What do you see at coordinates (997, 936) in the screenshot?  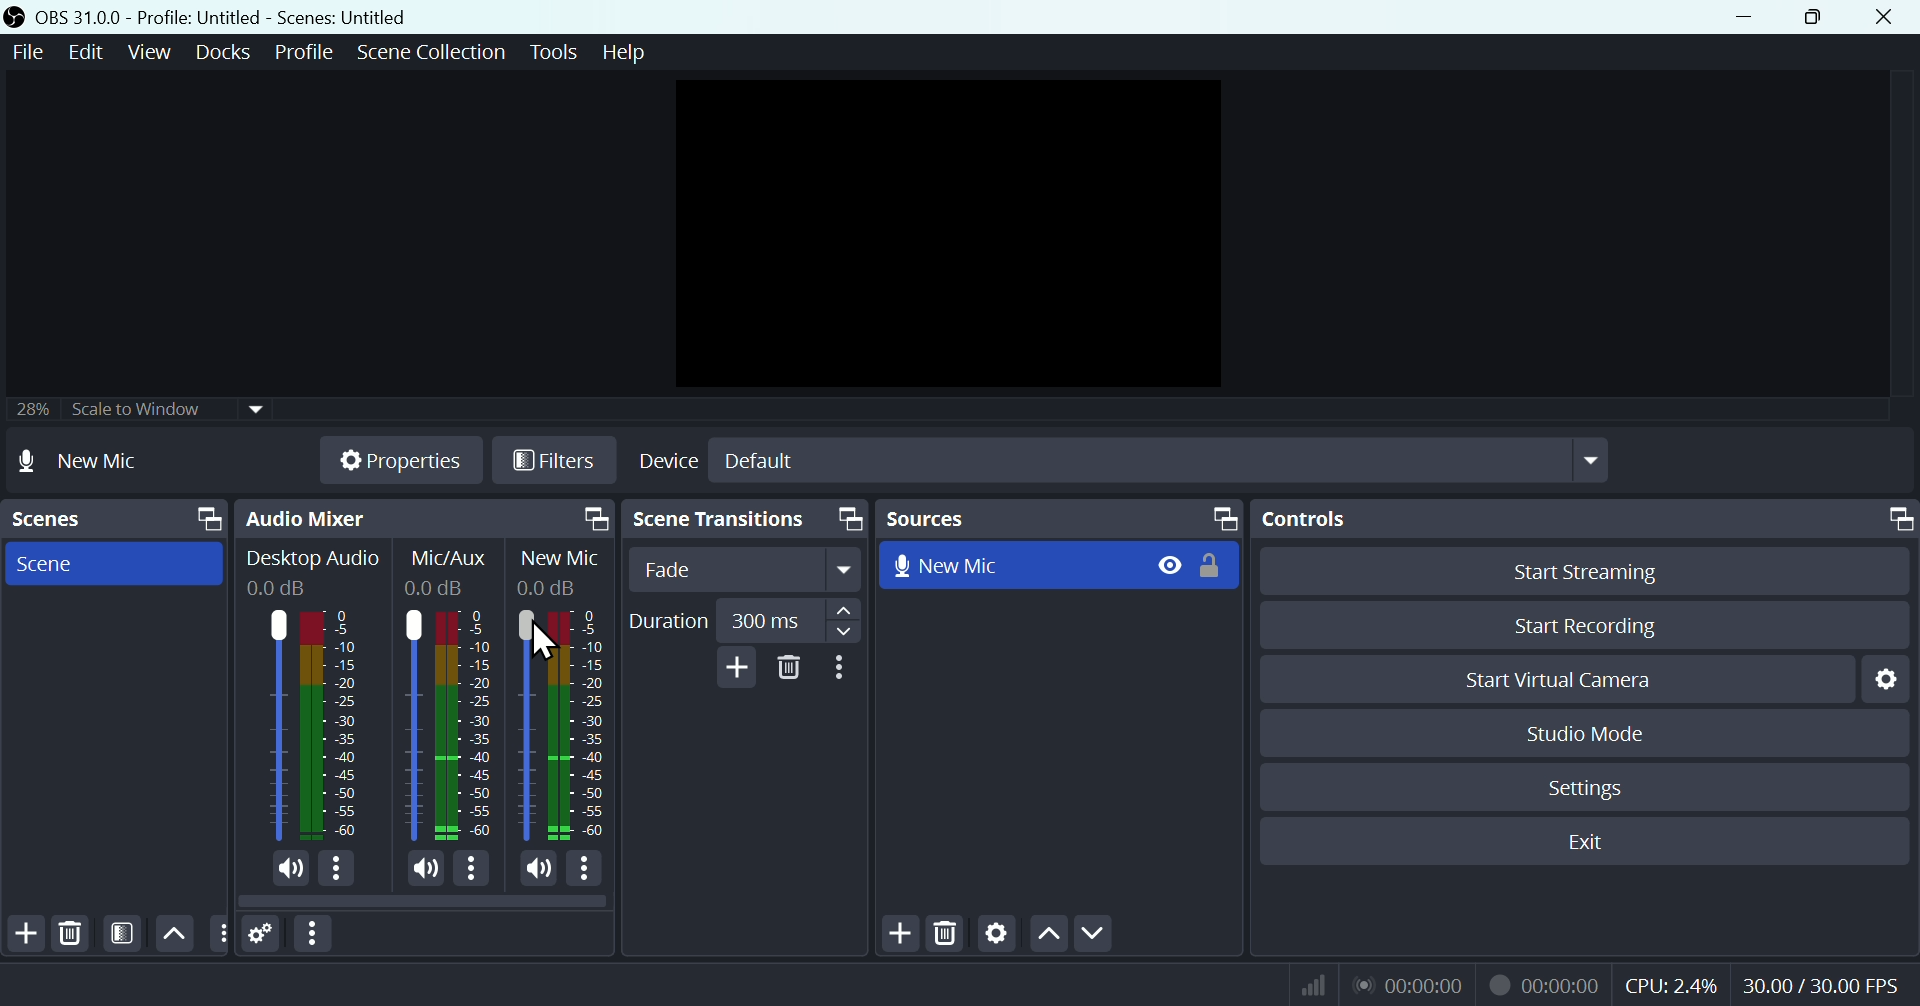 I see `Settings` at bounding box center [997, 936].